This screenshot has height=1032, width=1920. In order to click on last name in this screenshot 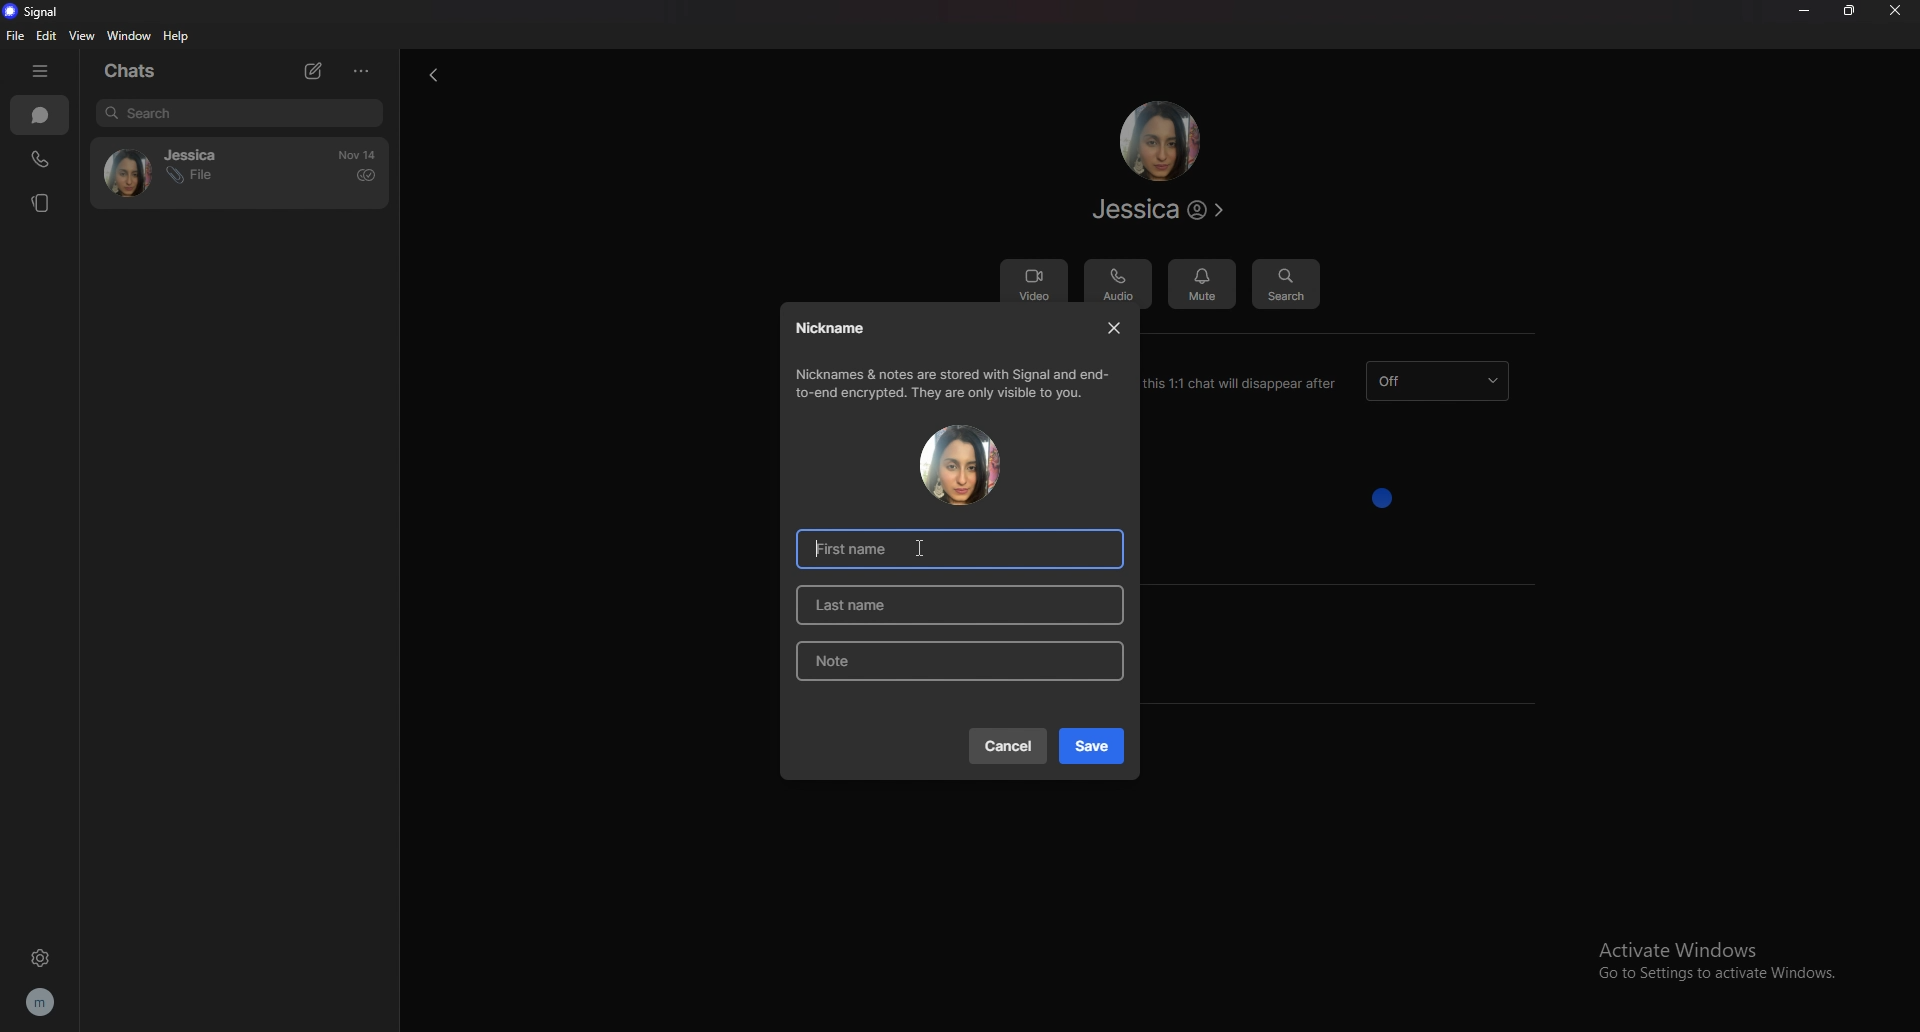, I will do `click(966, 604)`.